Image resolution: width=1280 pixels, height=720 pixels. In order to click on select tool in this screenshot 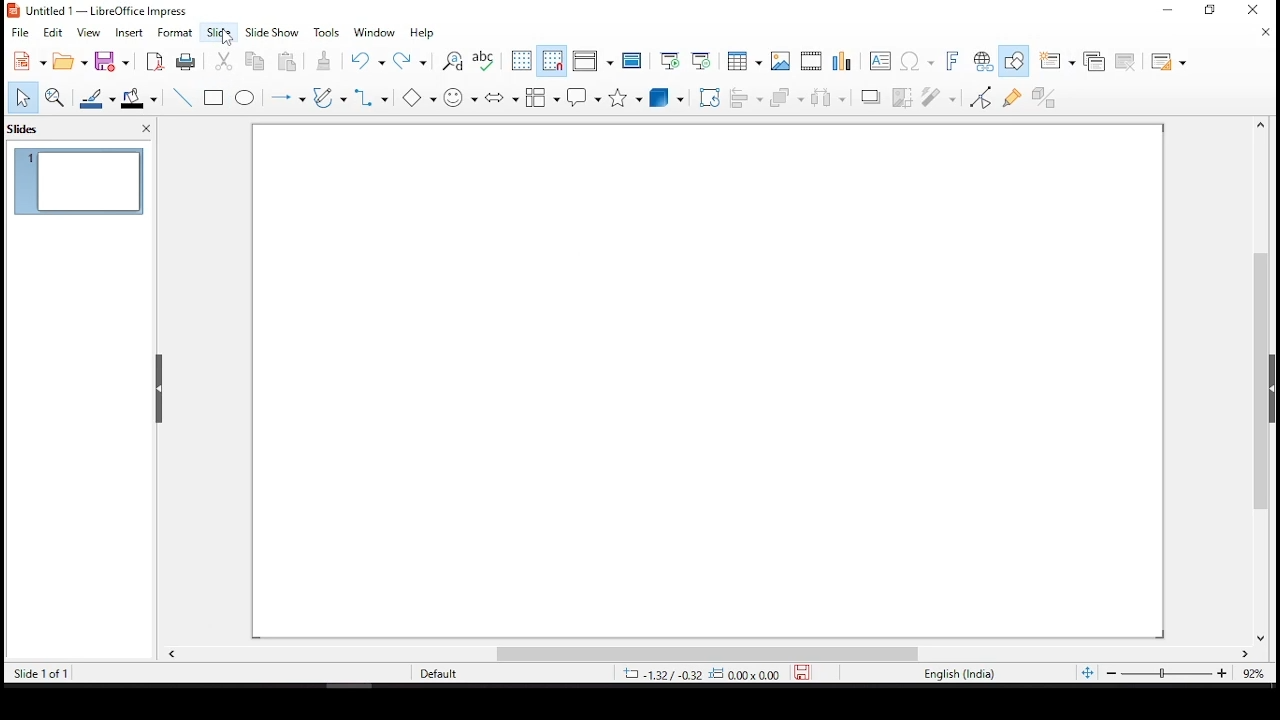, I will do `click(22, 98)`.